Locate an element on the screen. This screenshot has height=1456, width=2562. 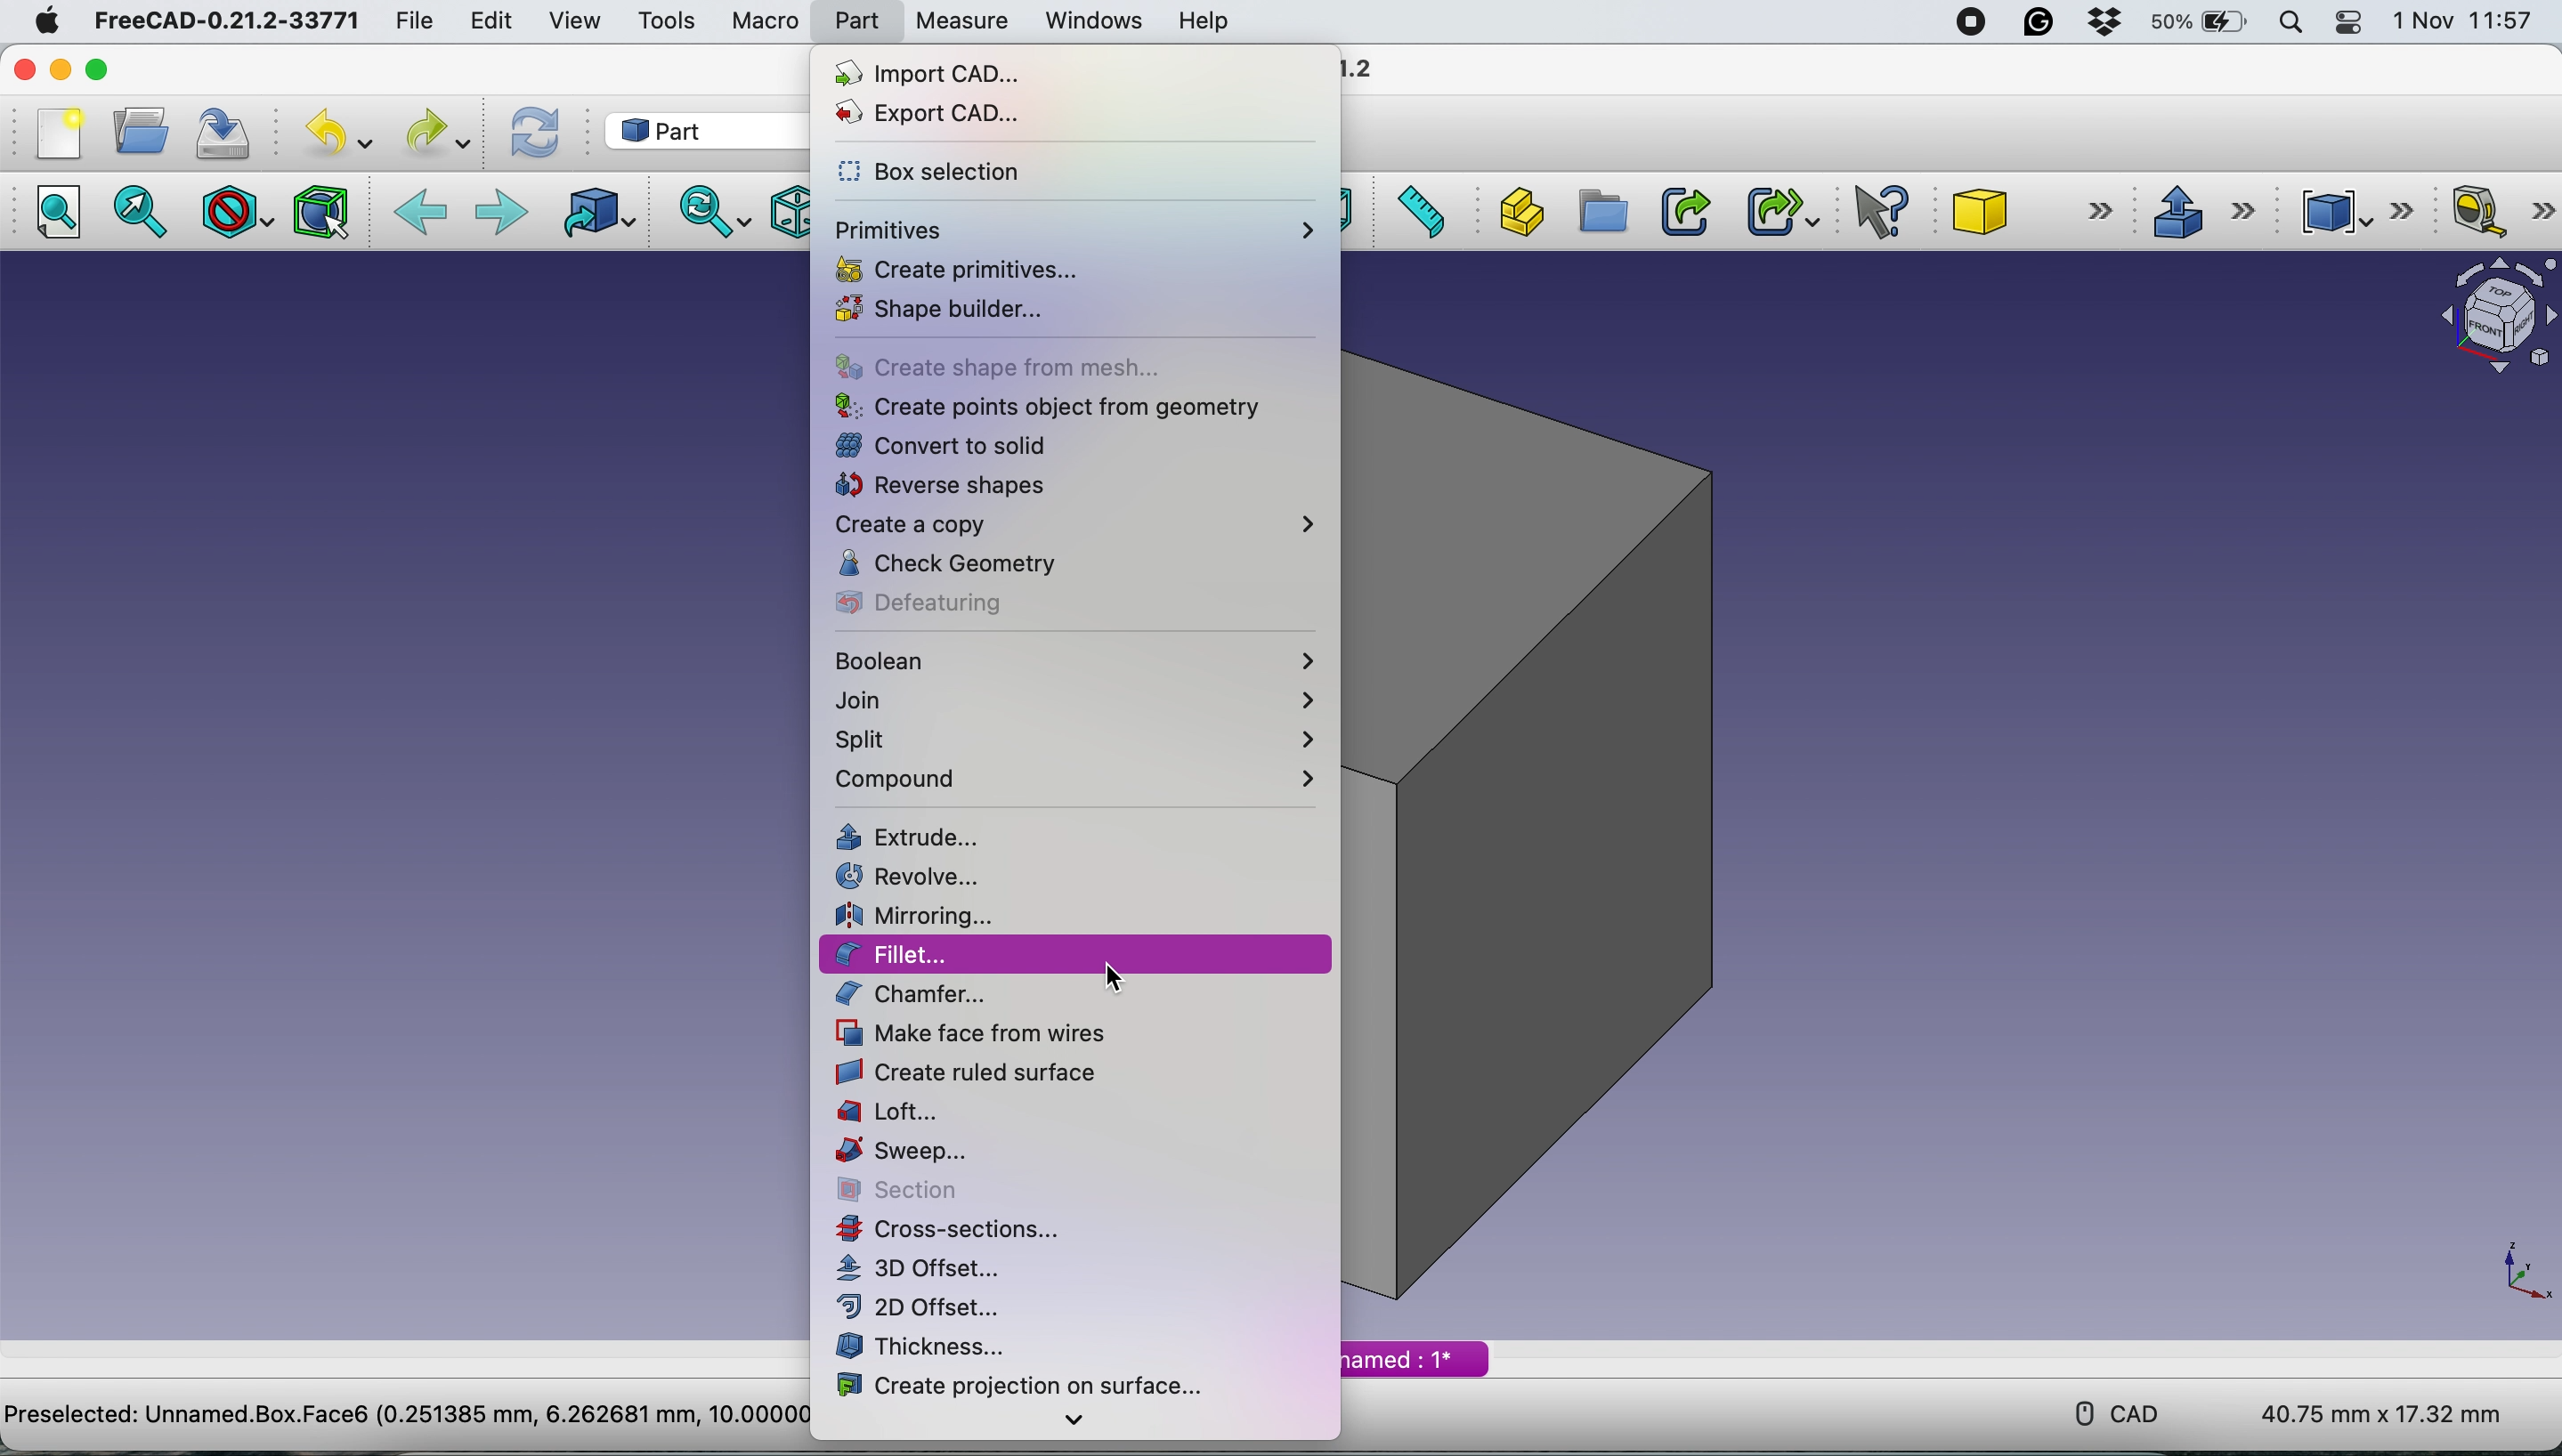
view is located at coordinates (575, 21).